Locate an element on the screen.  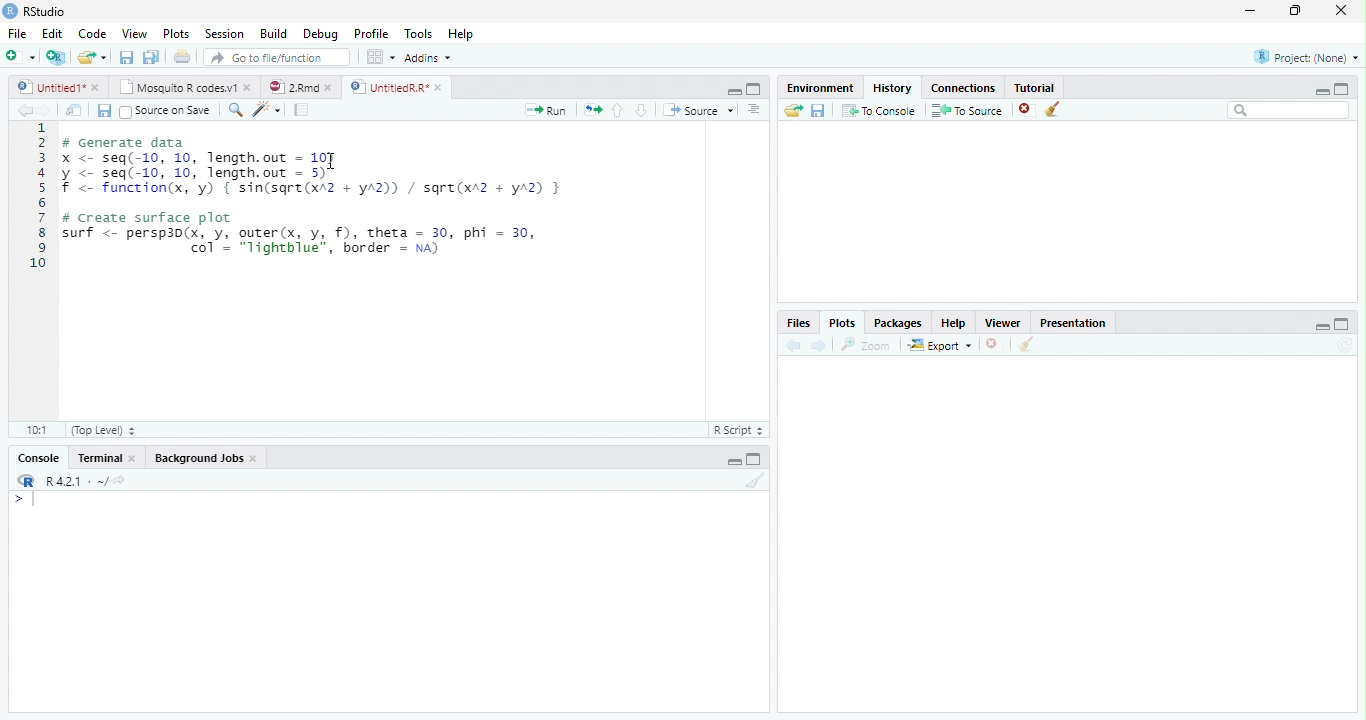
Terminal is located at coordinates (99, 458).